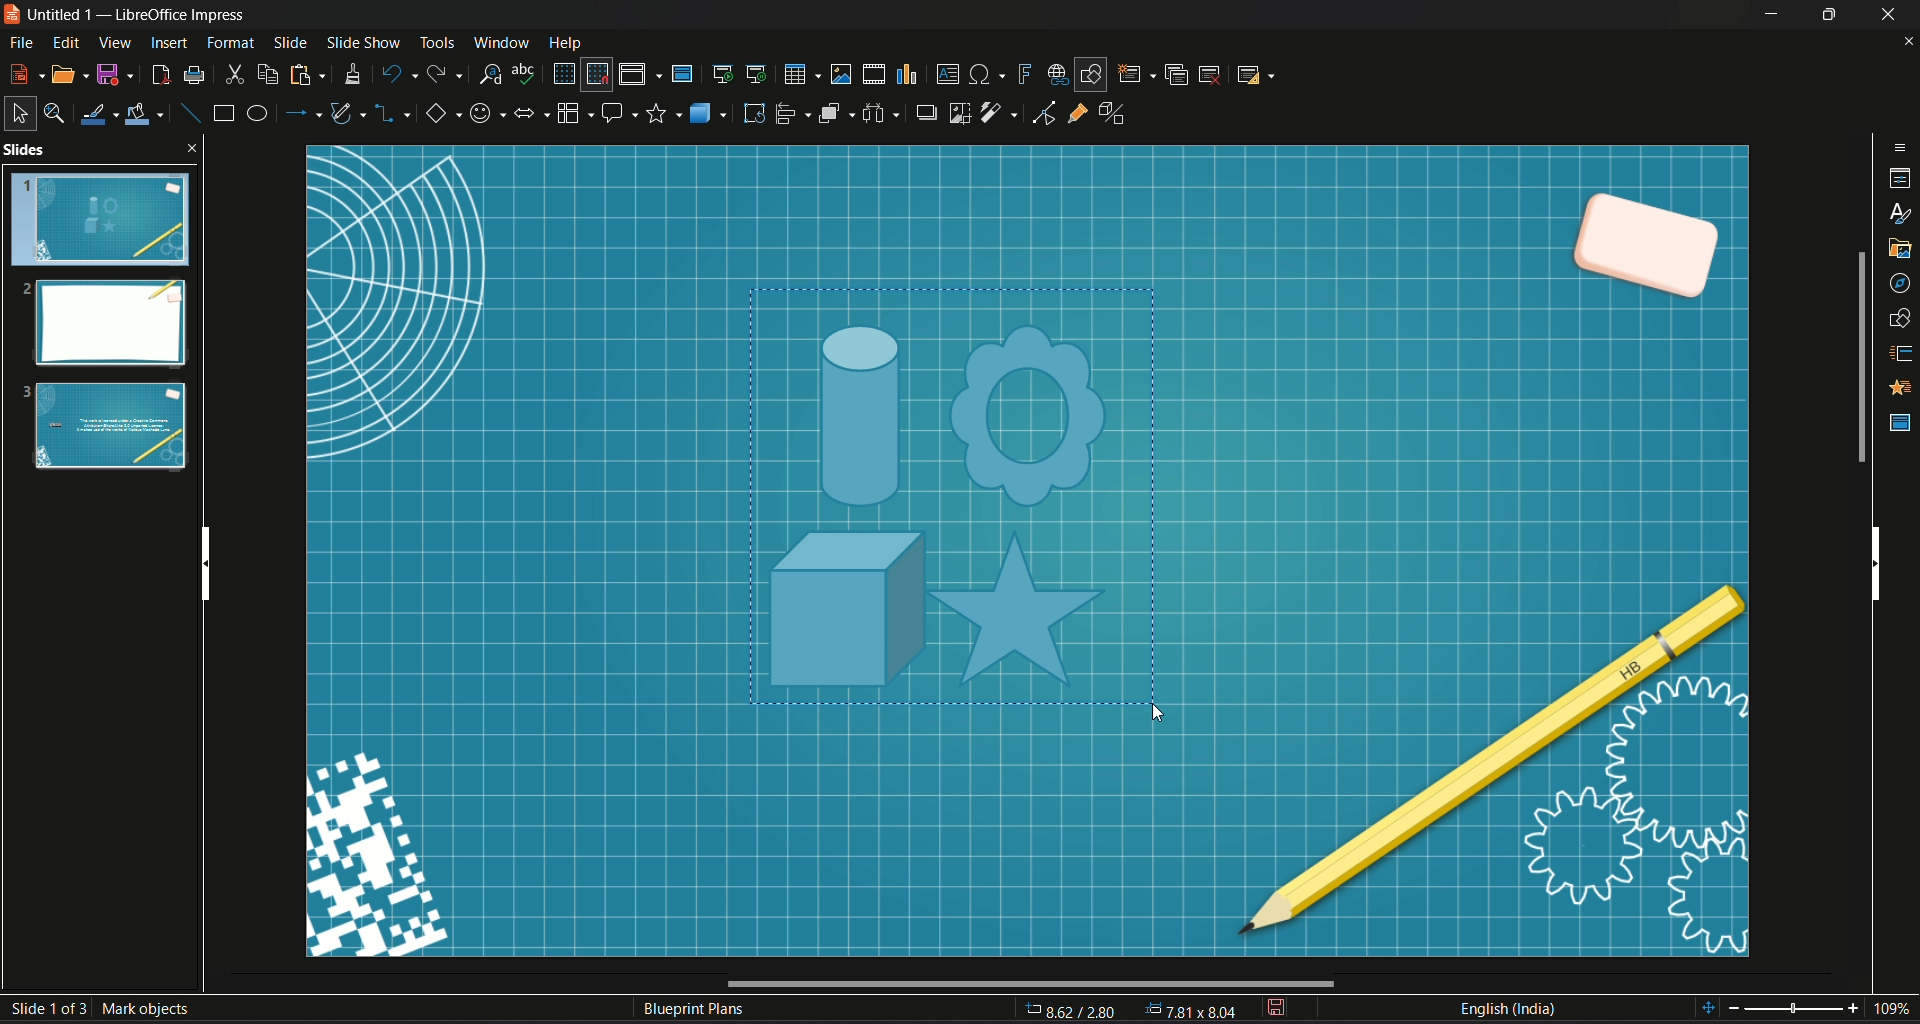 The height and width of the screenshot is (1024, 1920). Describe the element at coordinates (1908, 43) in the screenshot. I see `close` at that location.